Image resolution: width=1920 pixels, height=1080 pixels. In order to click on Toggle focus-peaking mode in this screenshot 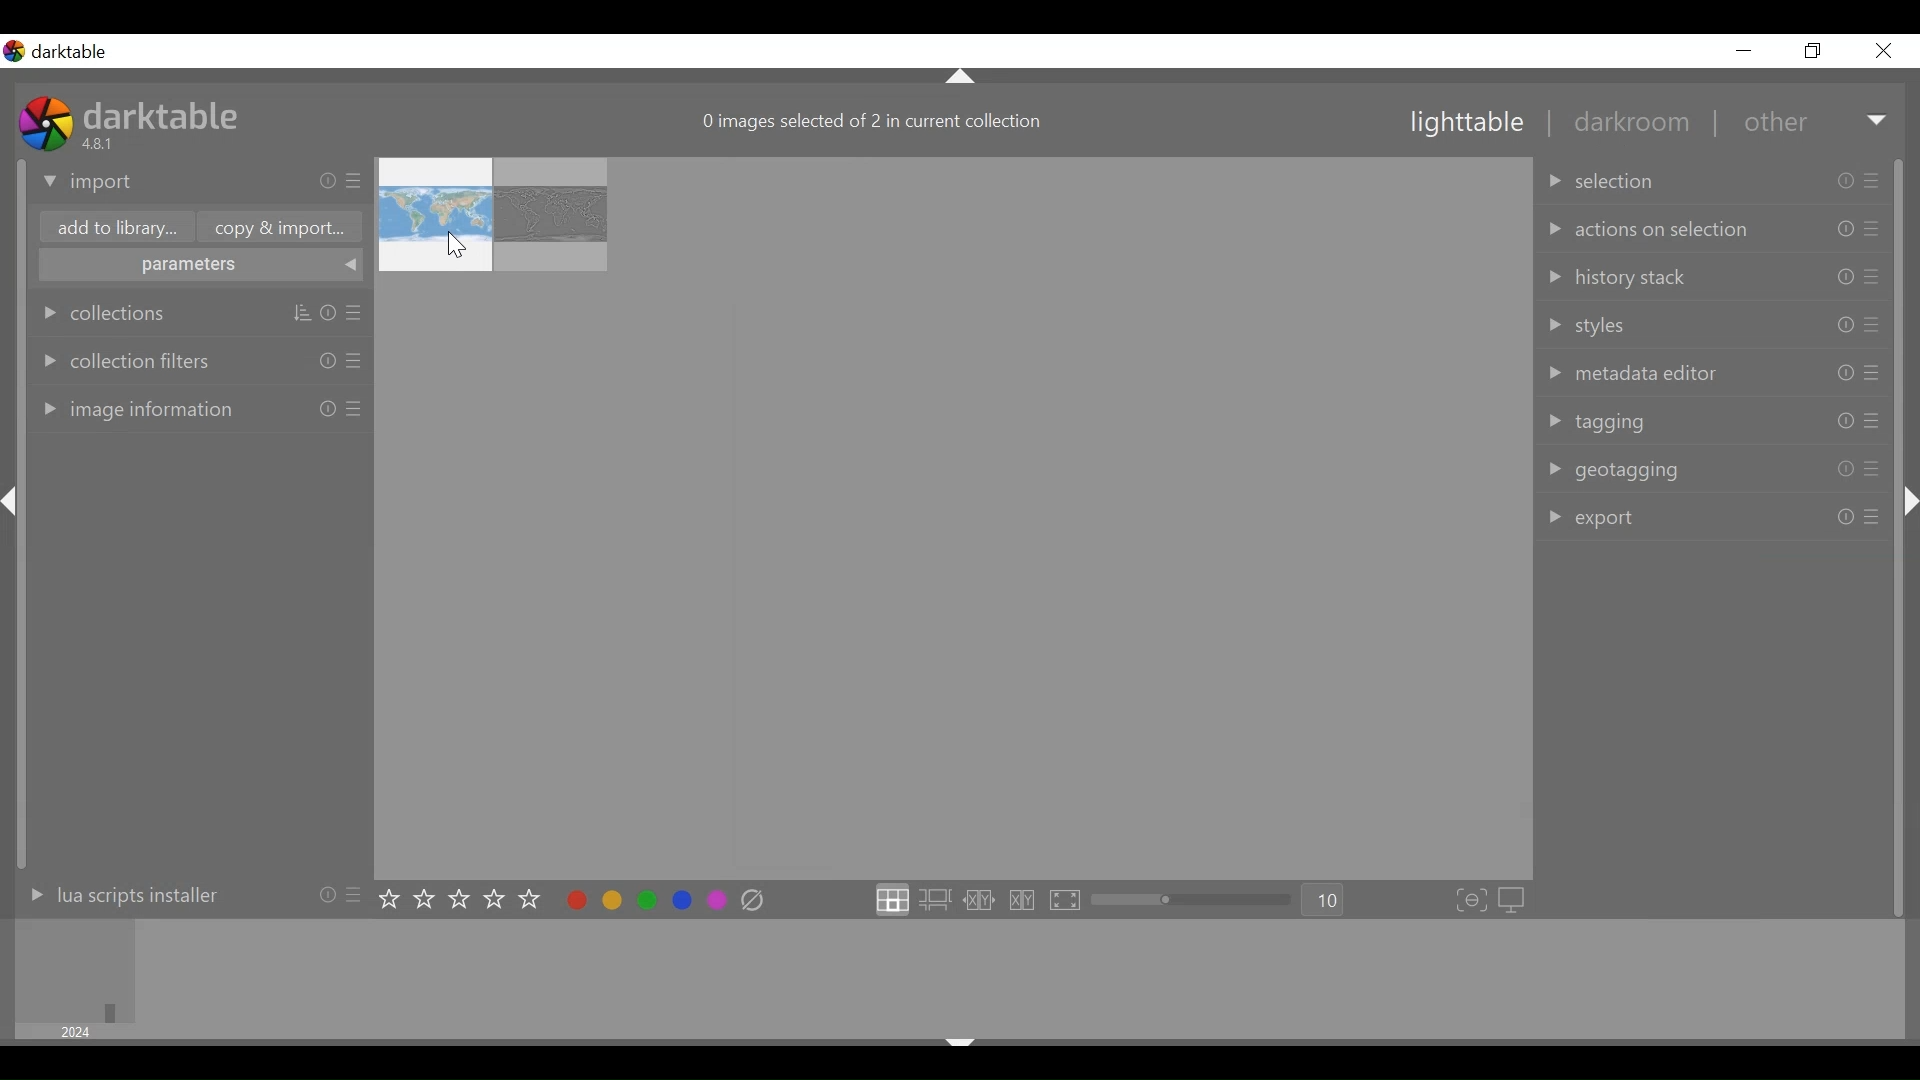, I will do `click(1471, 902)`.